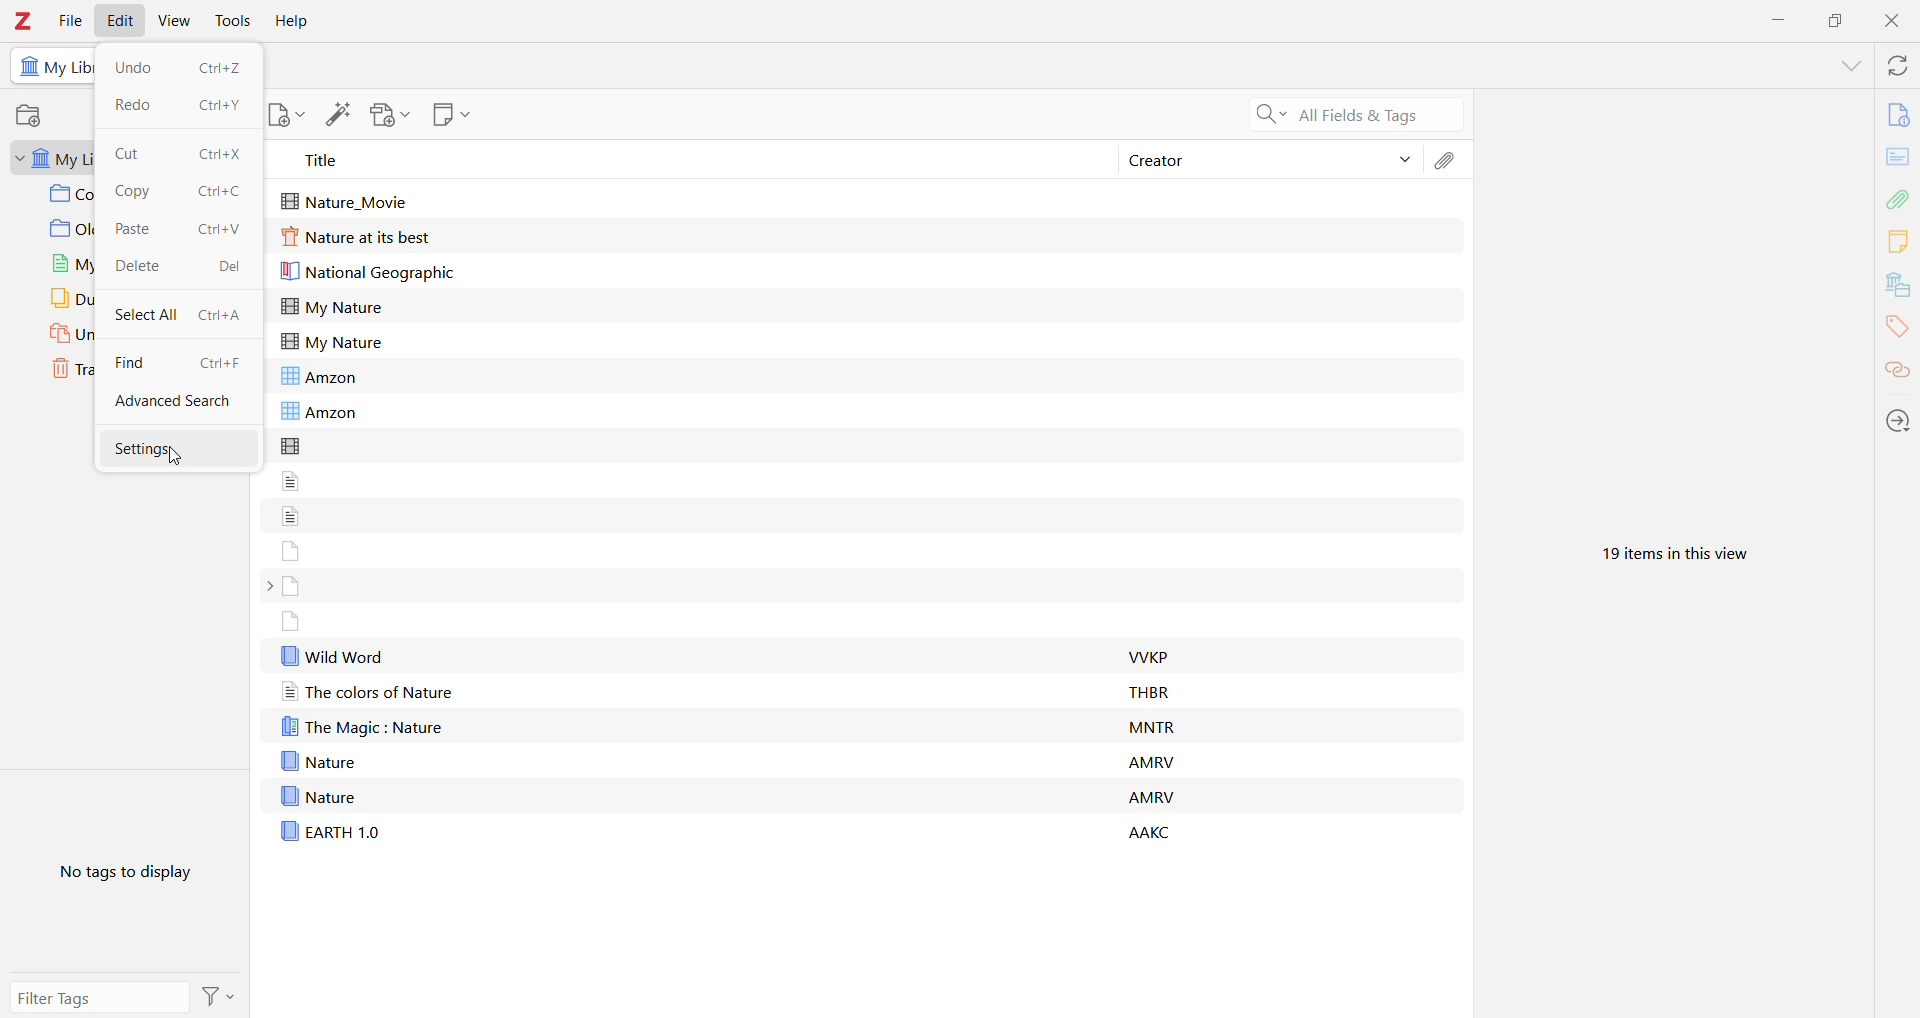 This screenshot has height=1018, width=1920. Describe the element at coordinates (376, 273) in the screenshot. I see `National Geographic` at that location.